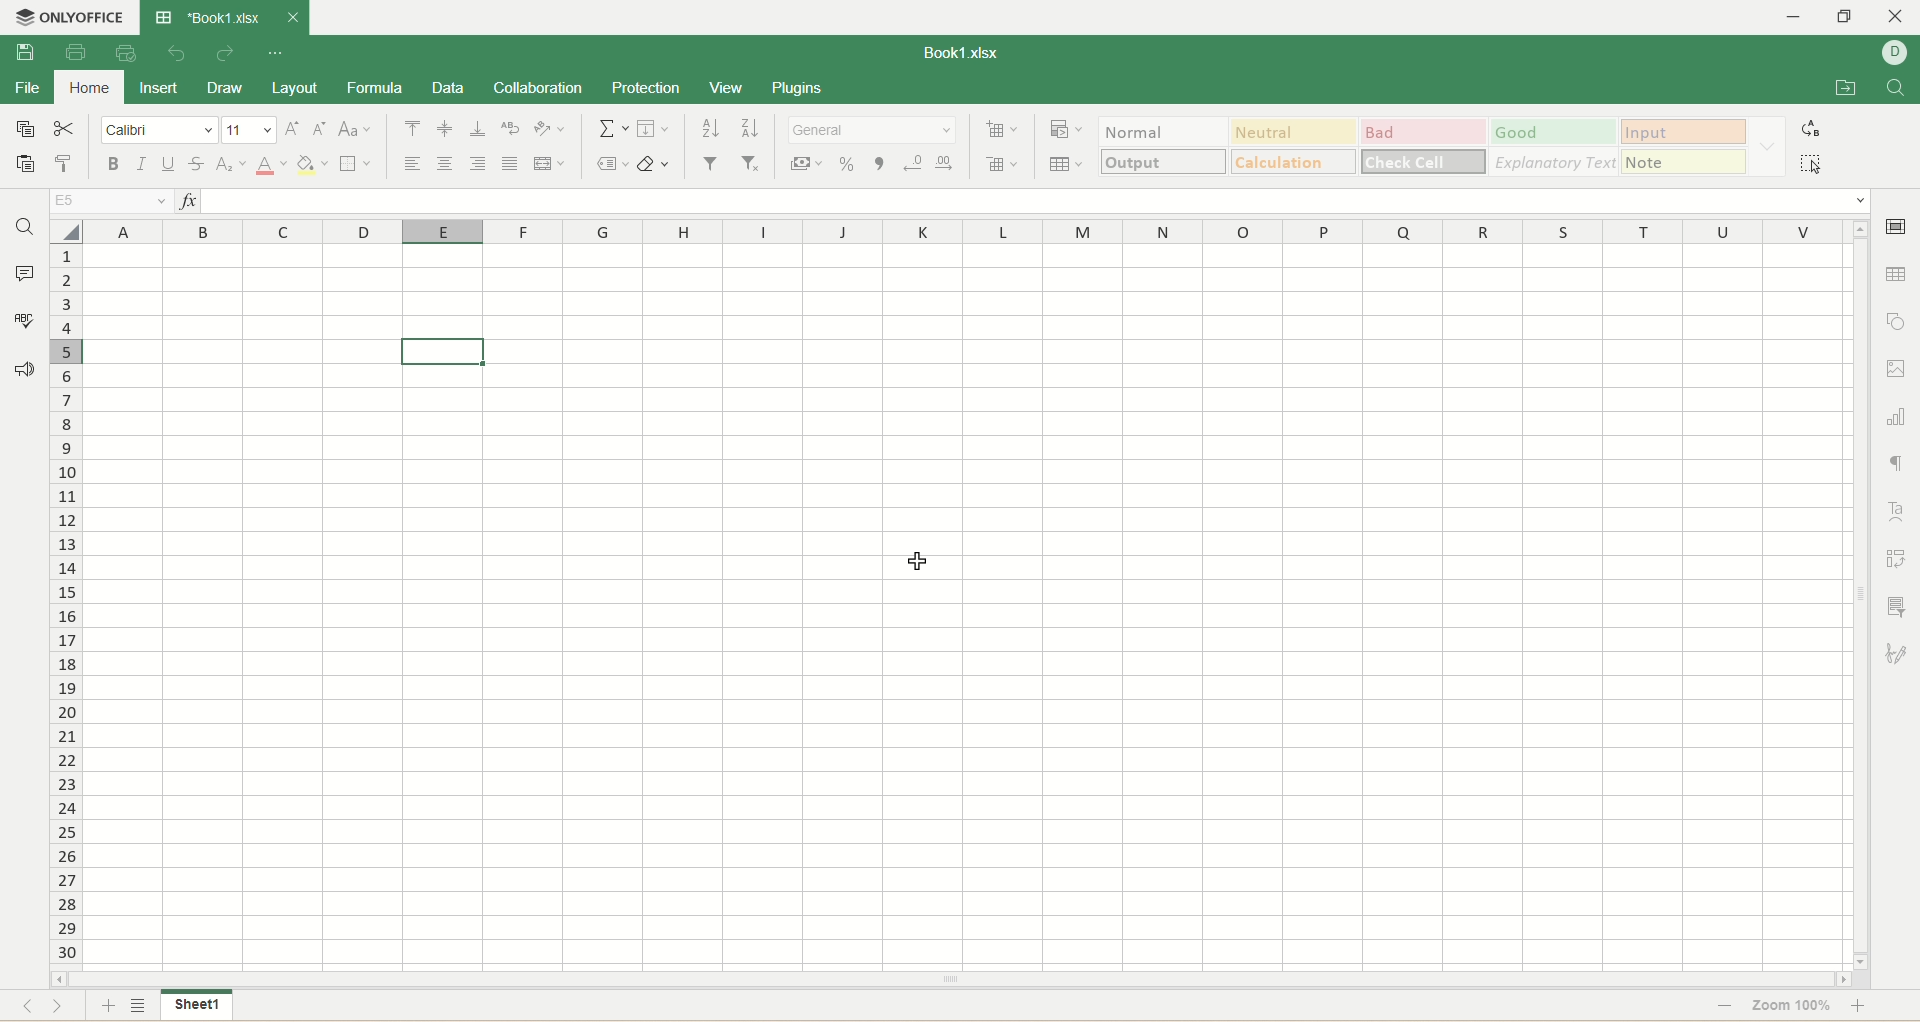 This screenshot has width=1920, height=1022. Describe the element at coordinates (1898, 654) in the screenshot. I see `signature settings` at that location.